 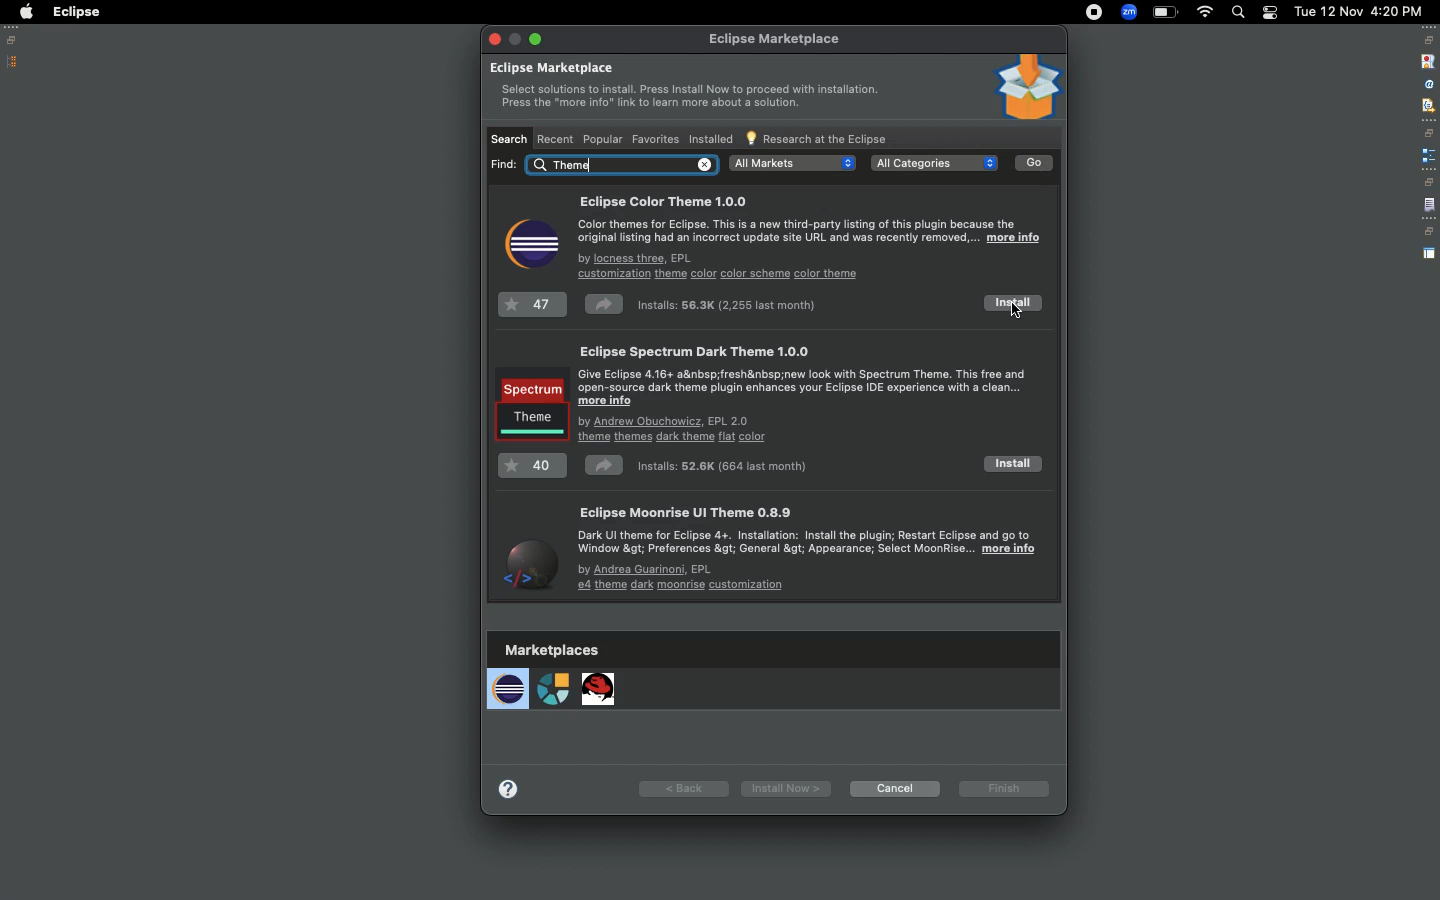 I want to click on all markets, so click(x=793, y=163).